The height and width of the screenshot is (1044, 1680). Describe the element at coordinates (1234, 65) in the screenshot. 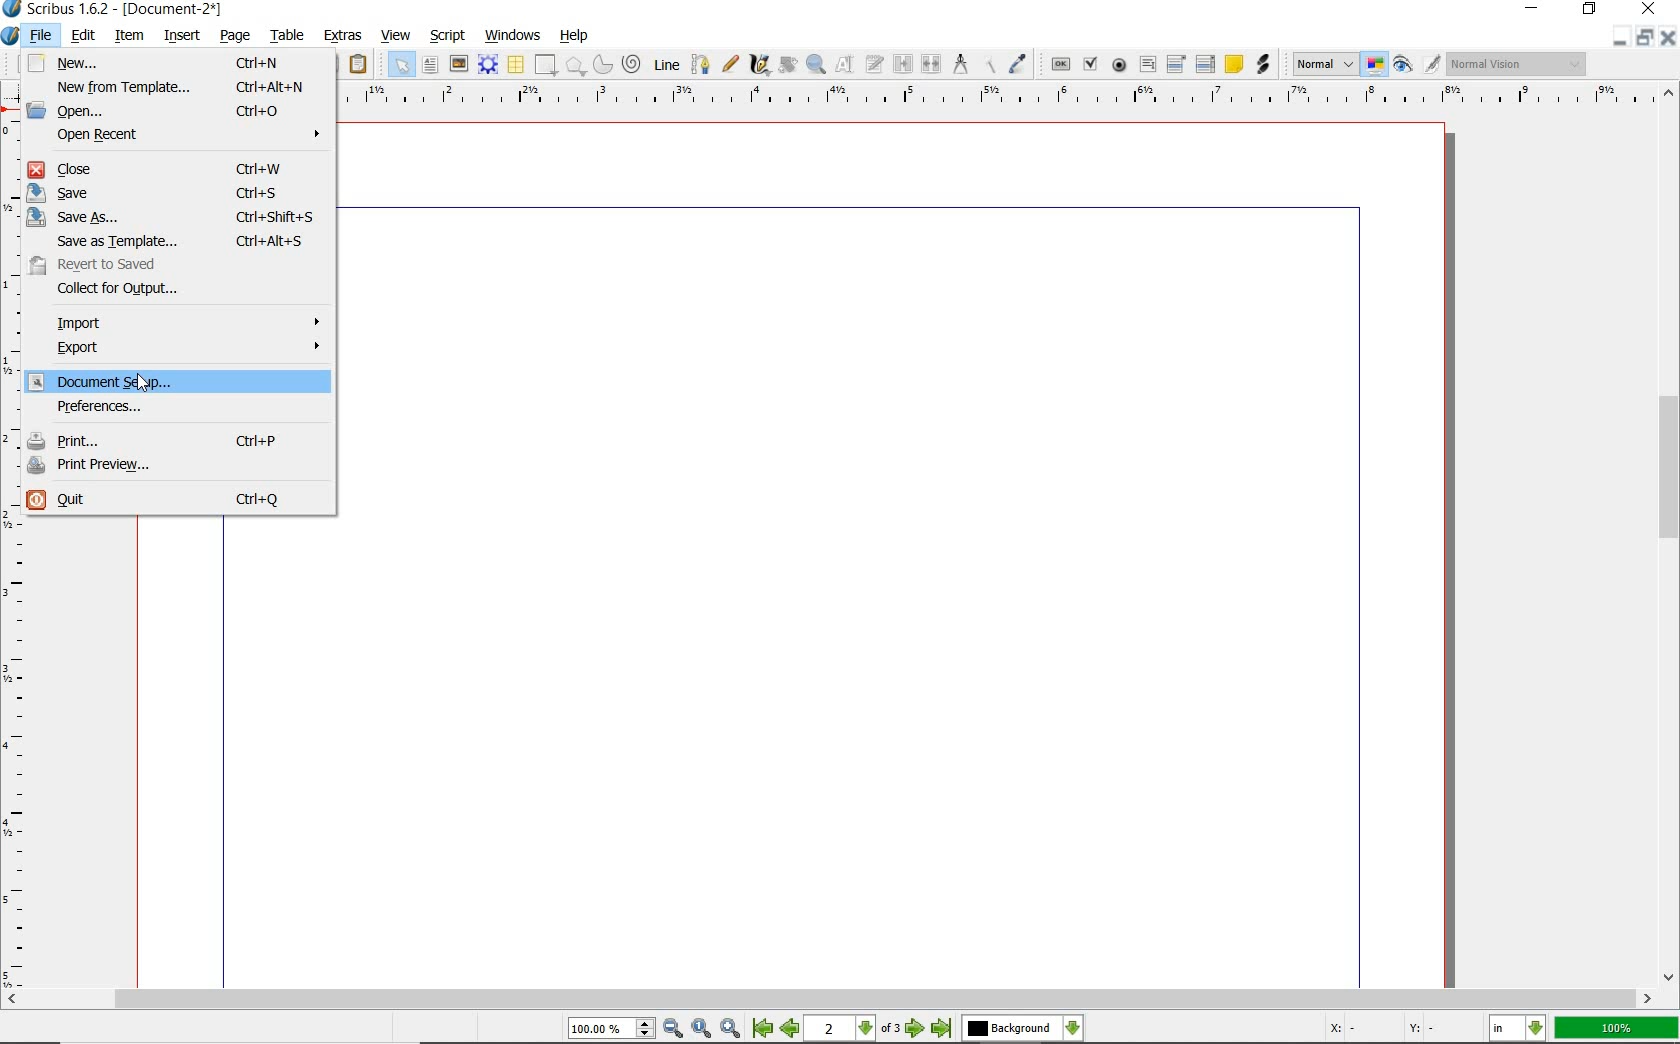

I see `text annotation` at that location.